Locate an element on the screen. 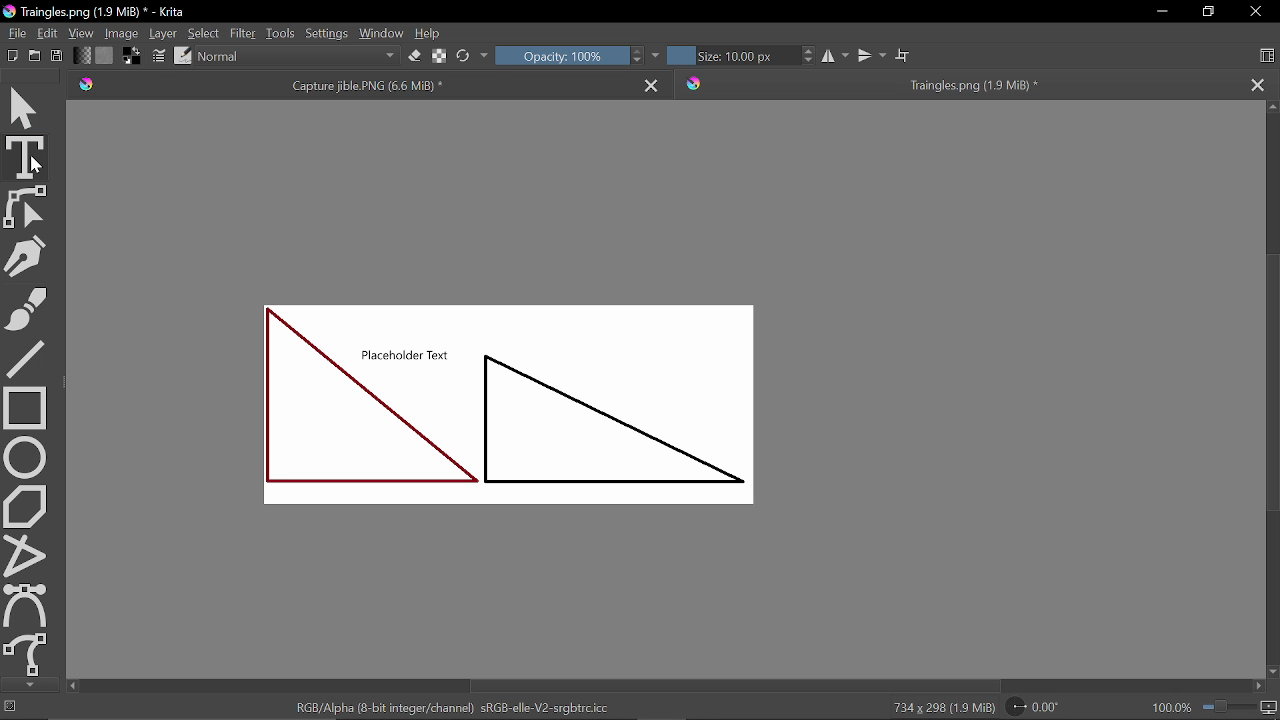  cursor is located at coordinates (46, 168).